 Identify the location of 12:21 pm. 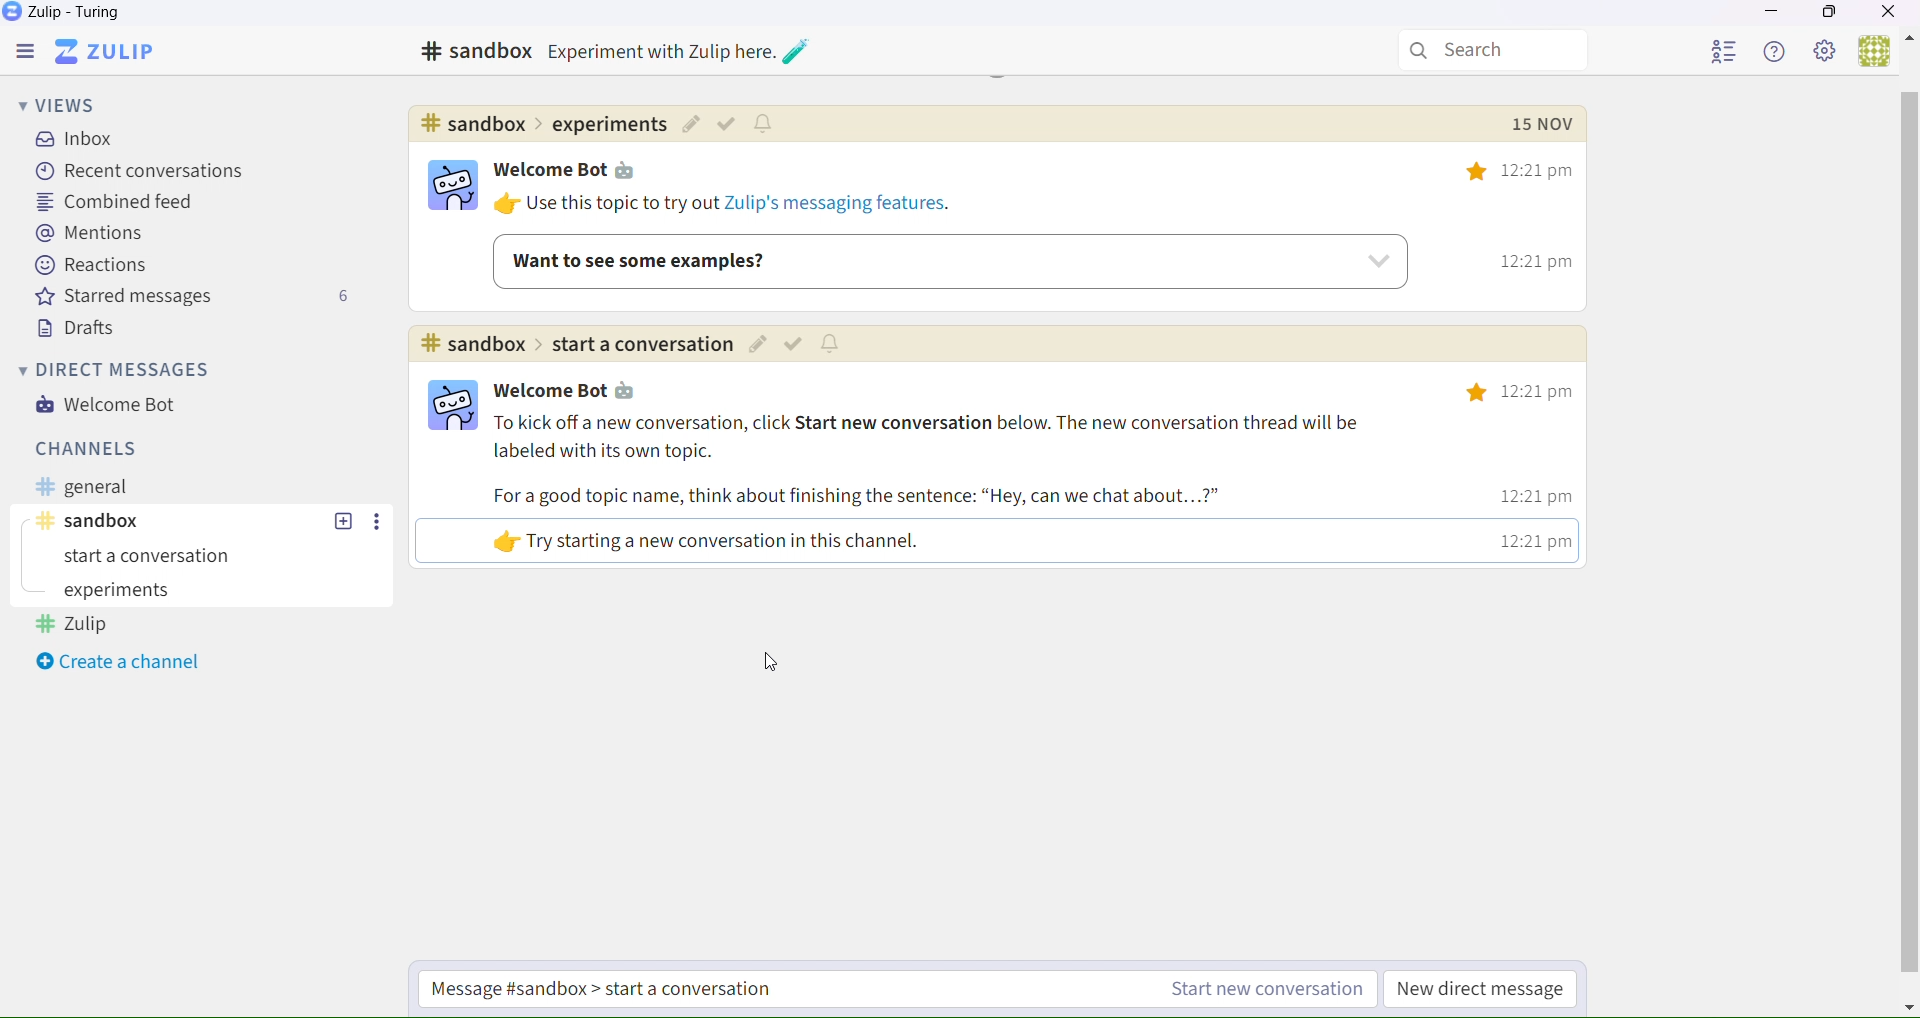
(1515, 393).